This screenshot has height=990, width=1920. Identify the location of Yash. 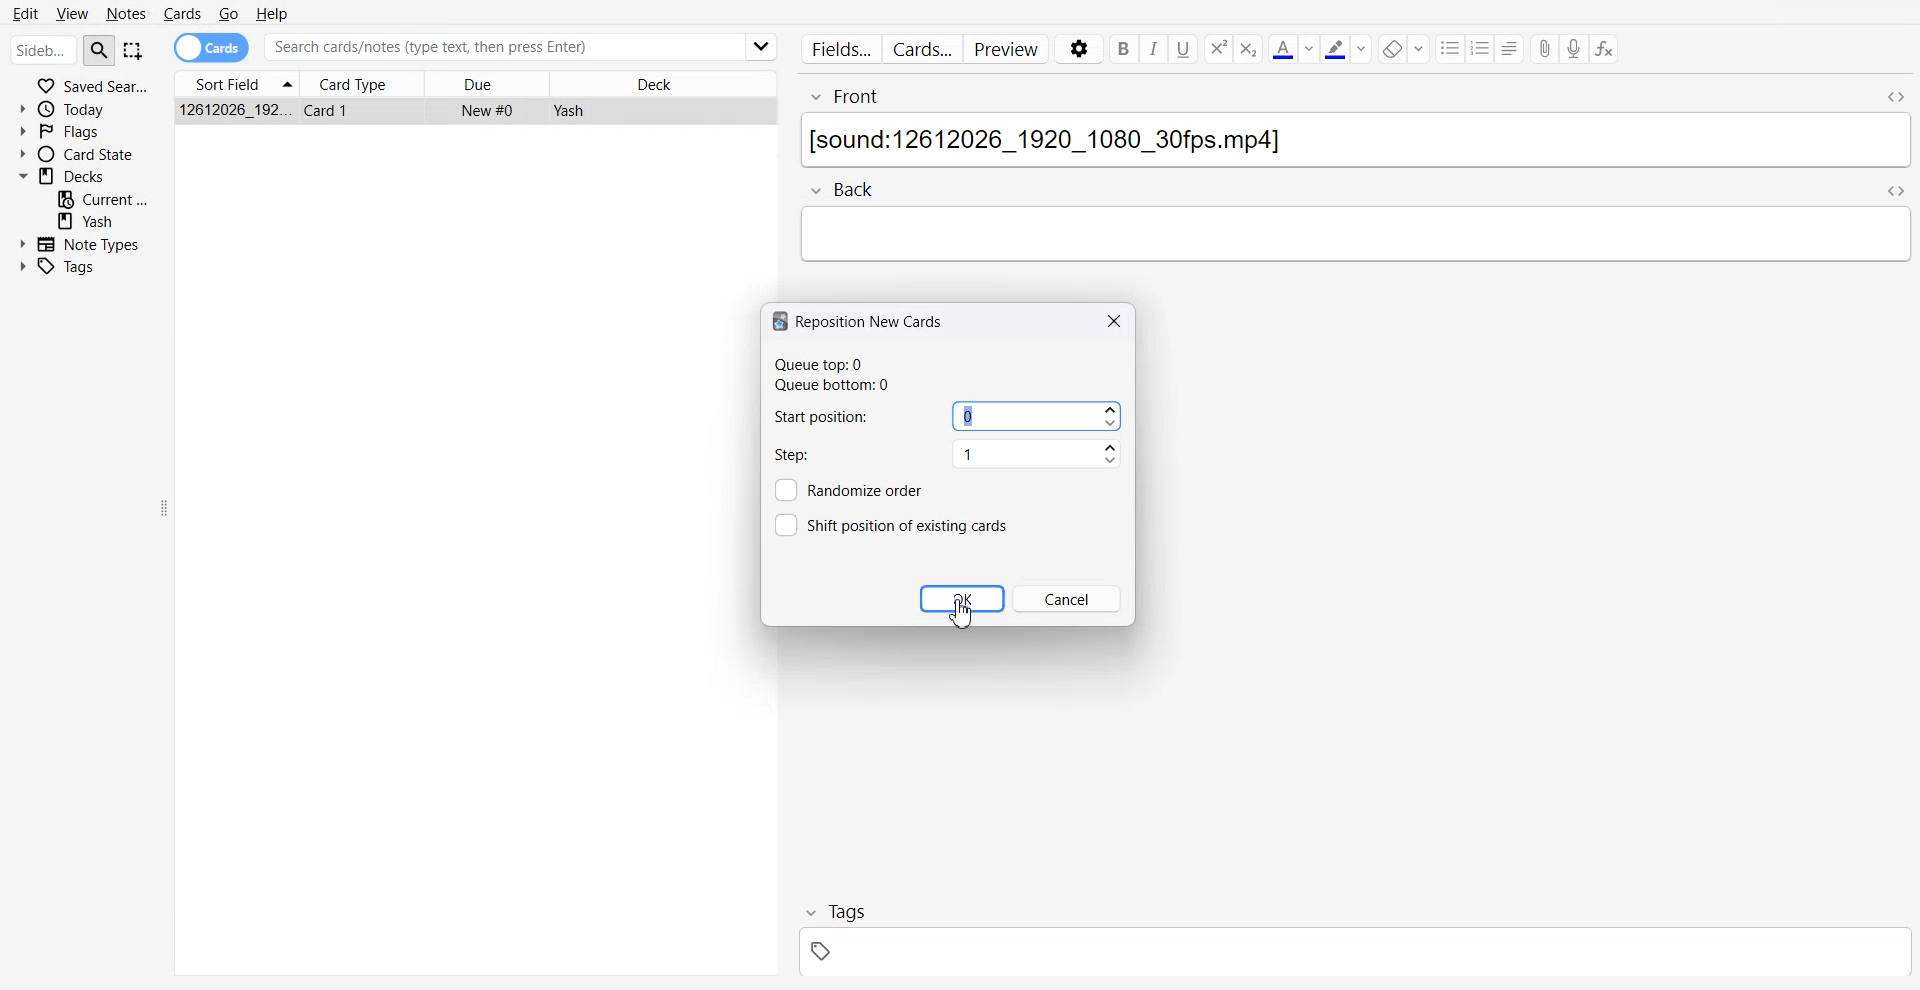
(567, 111).